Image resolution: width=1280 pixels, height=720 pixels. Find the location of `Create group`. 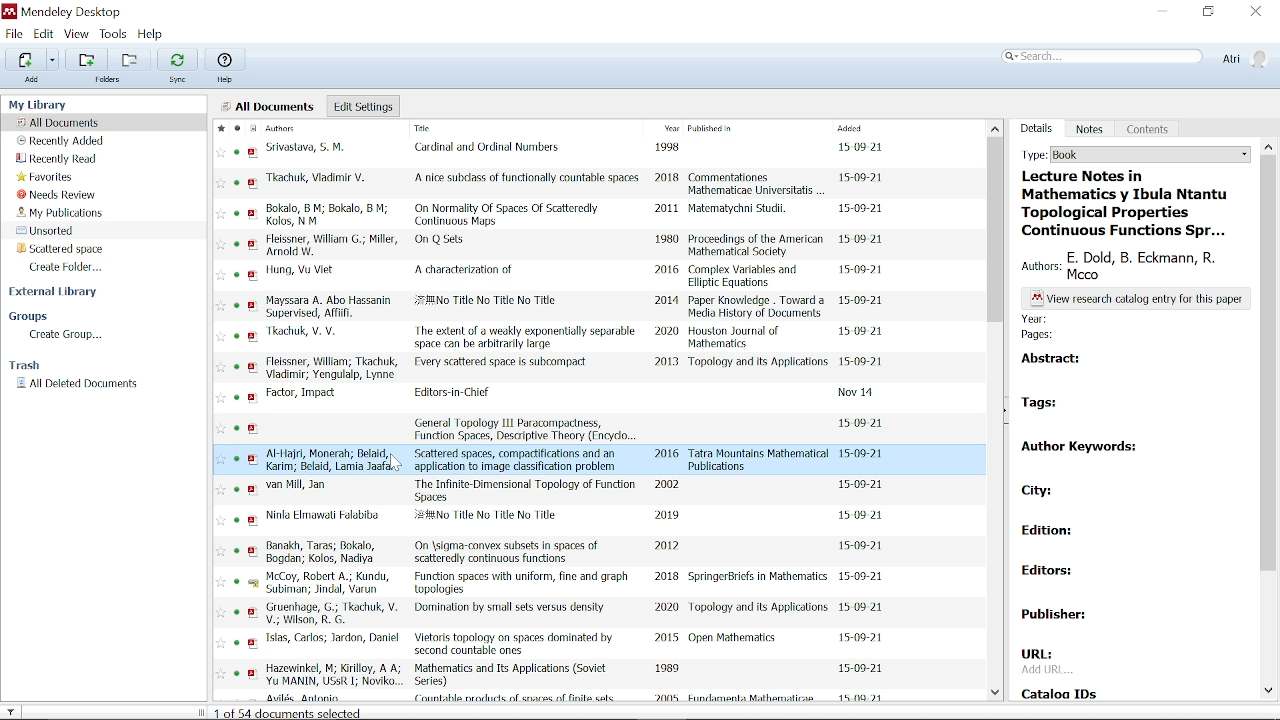

Create group is located at coordinates (67, 336).